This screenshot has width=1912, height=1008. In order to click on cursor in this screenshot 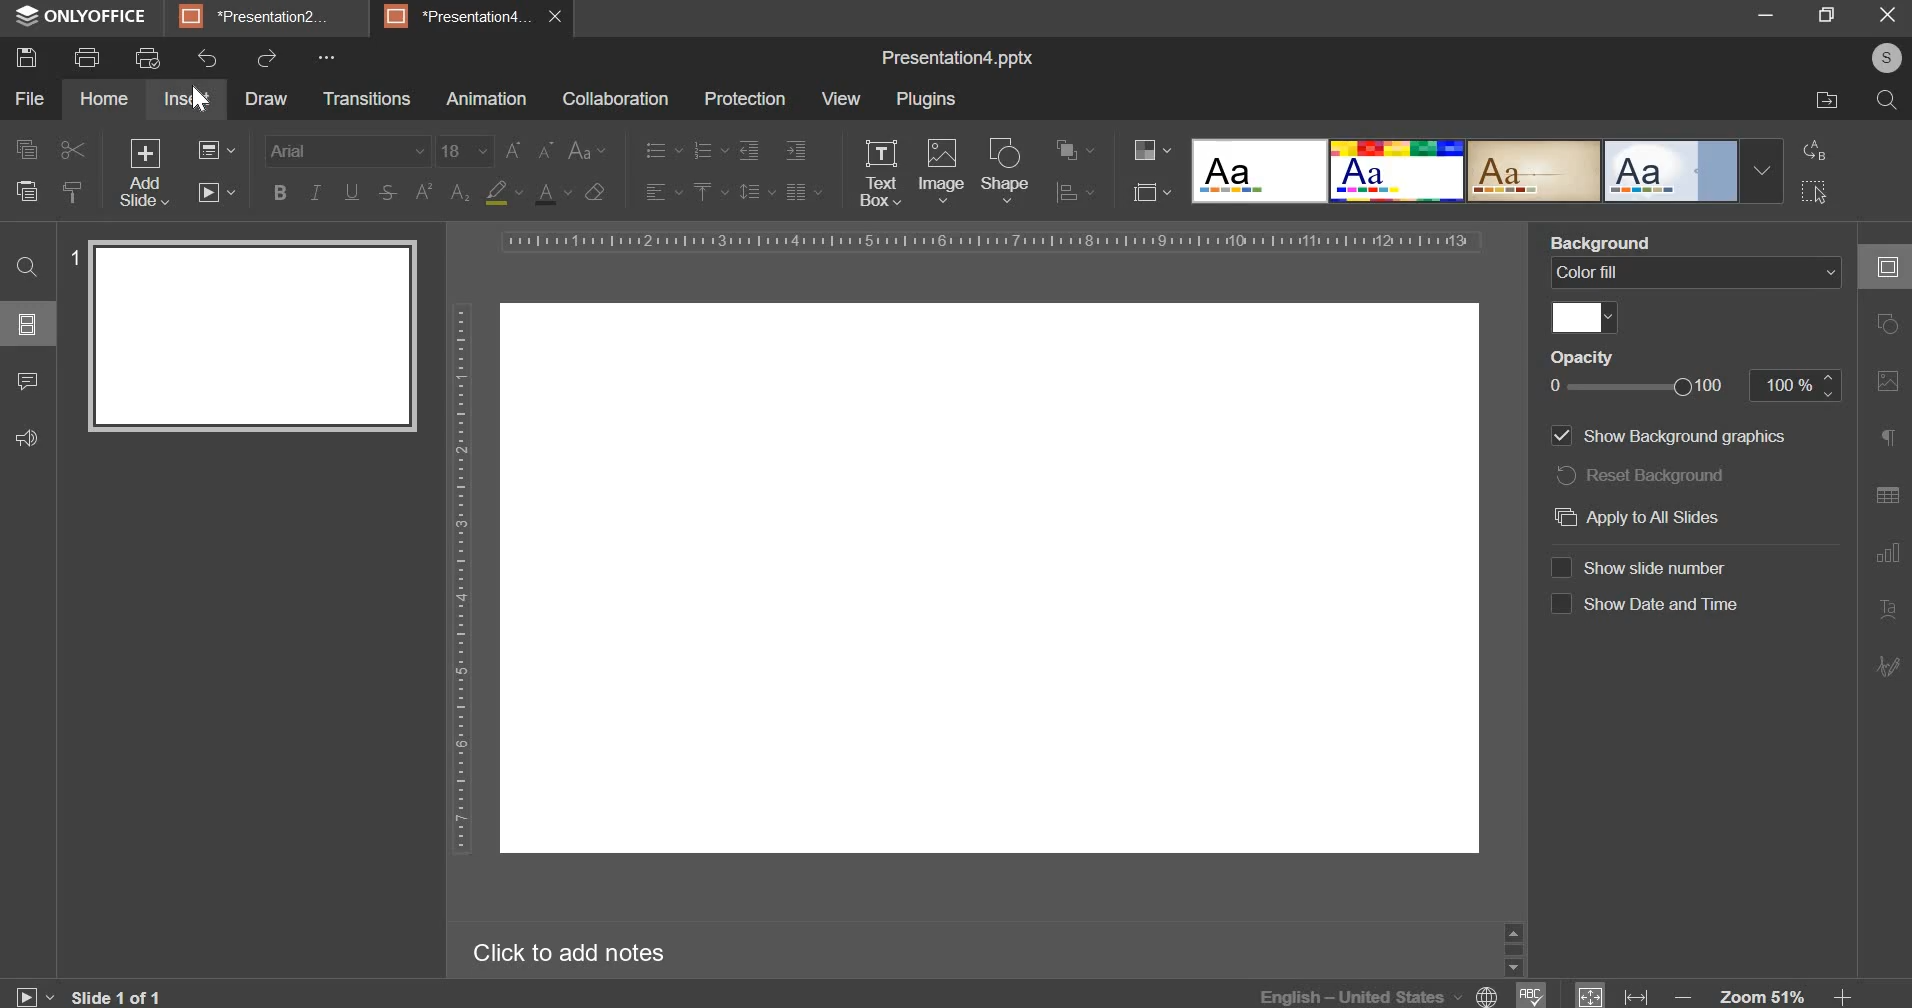, I will do `click(201, 100)`.